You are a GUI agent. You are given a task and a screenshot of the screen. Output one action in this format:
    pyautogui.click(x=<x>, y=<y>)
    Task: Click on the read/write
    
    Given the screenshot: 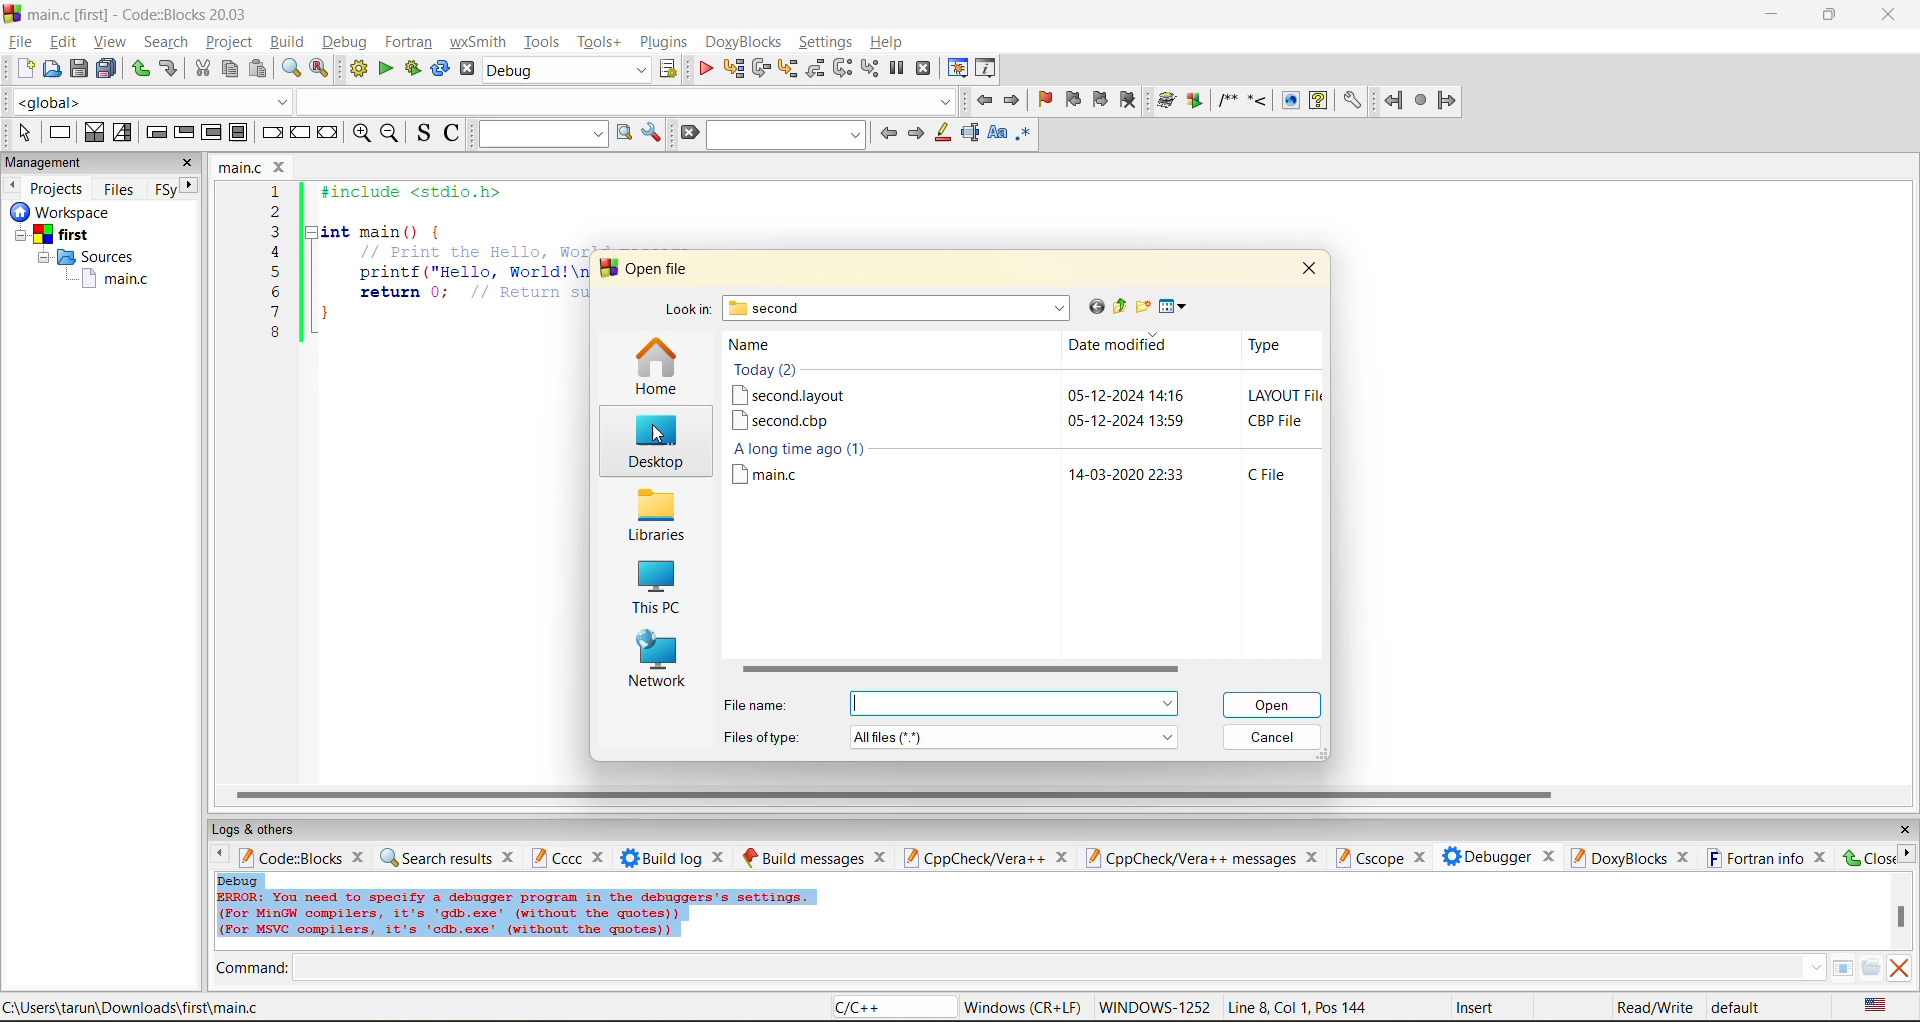 What is the action you would take?
    pyautogui.click(x=1654, y=1007)
    